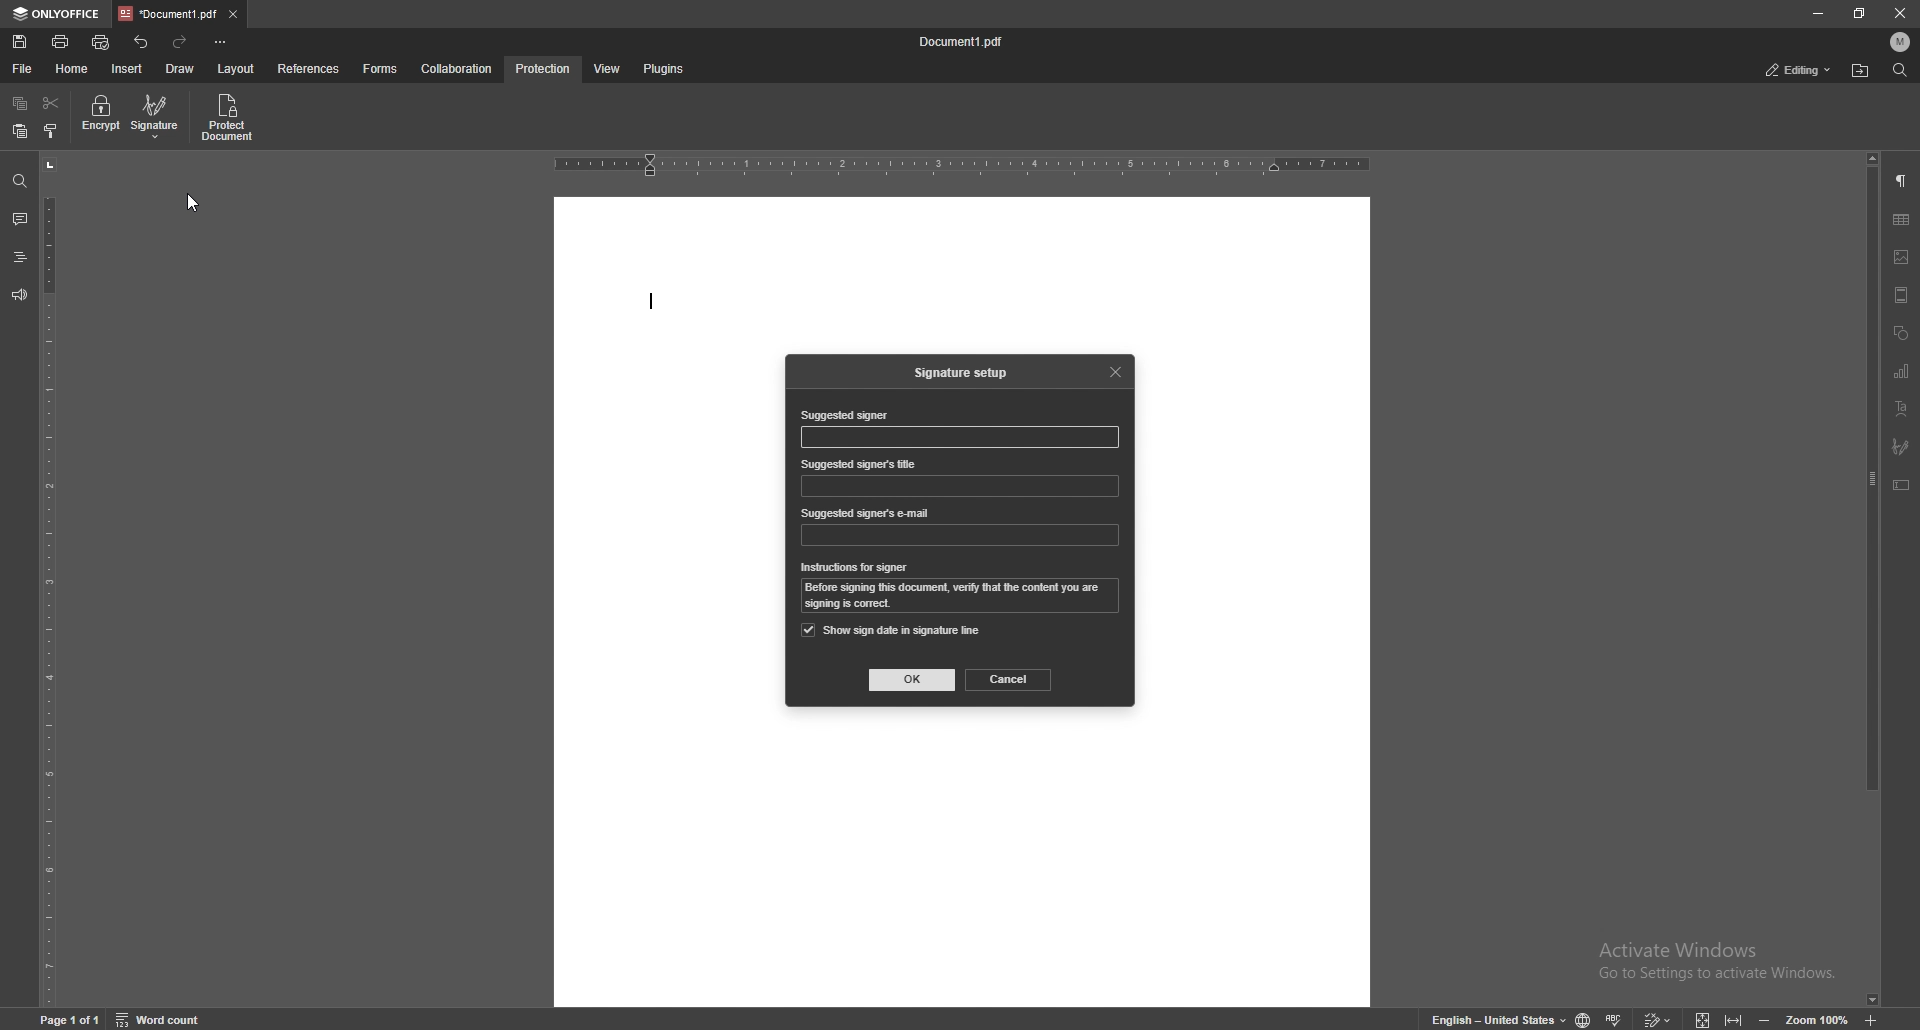  I want to click on save, so click(22, 42).